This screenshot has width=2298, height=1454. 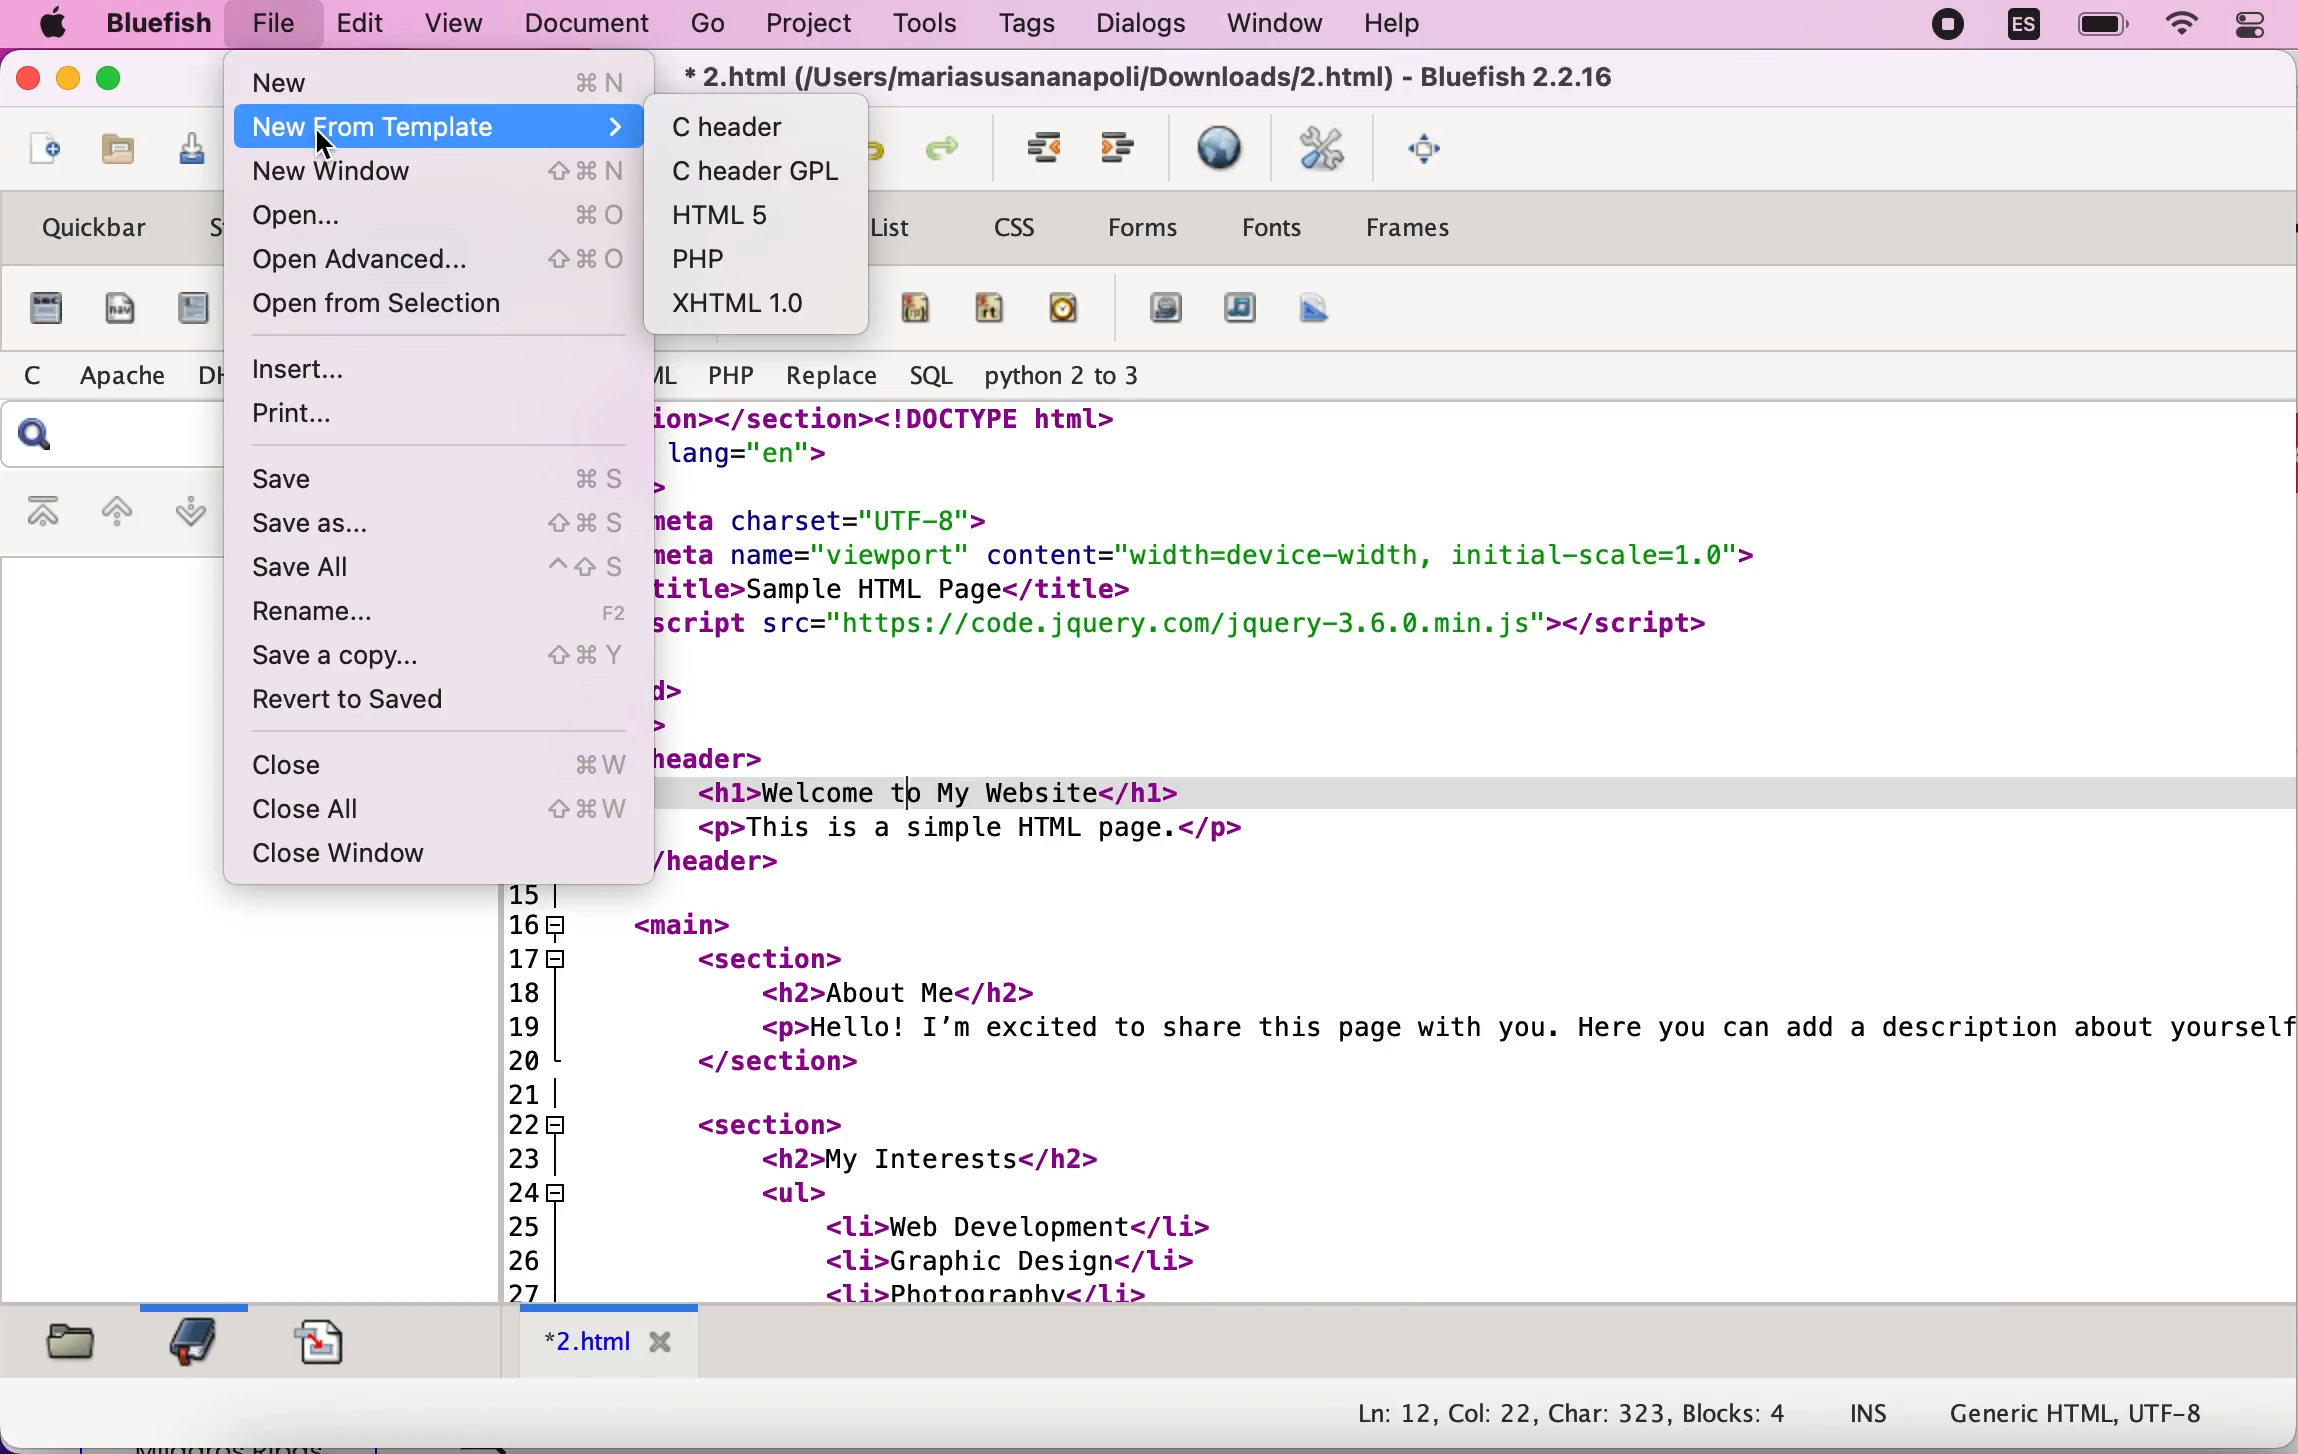 I want to click on panel control, so click(x=2258, y=28).